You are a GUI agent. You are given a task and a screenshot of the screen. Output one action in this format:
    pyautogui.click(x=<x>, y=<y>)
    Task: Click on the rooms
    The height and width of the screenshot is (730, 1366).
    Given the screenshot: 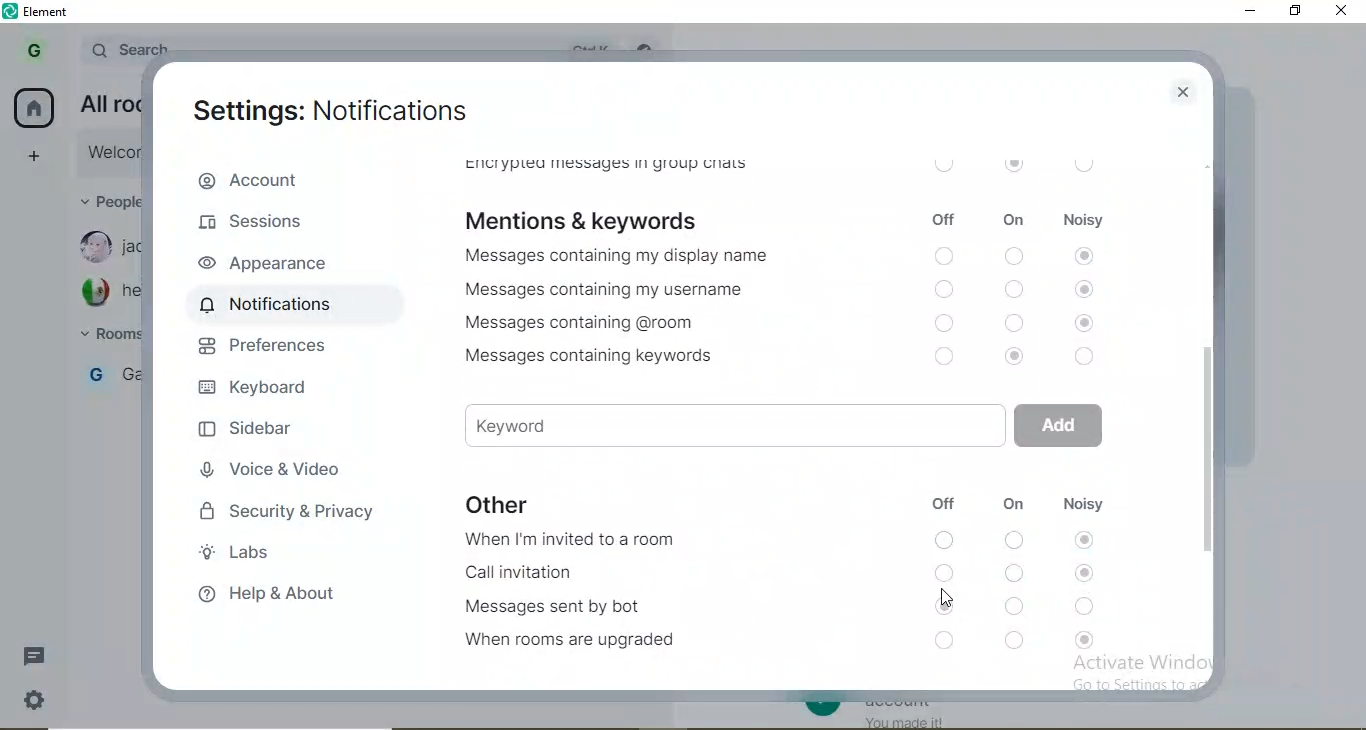 What is the action you would take?
    pyautogui.click(x=108, y=333)
    